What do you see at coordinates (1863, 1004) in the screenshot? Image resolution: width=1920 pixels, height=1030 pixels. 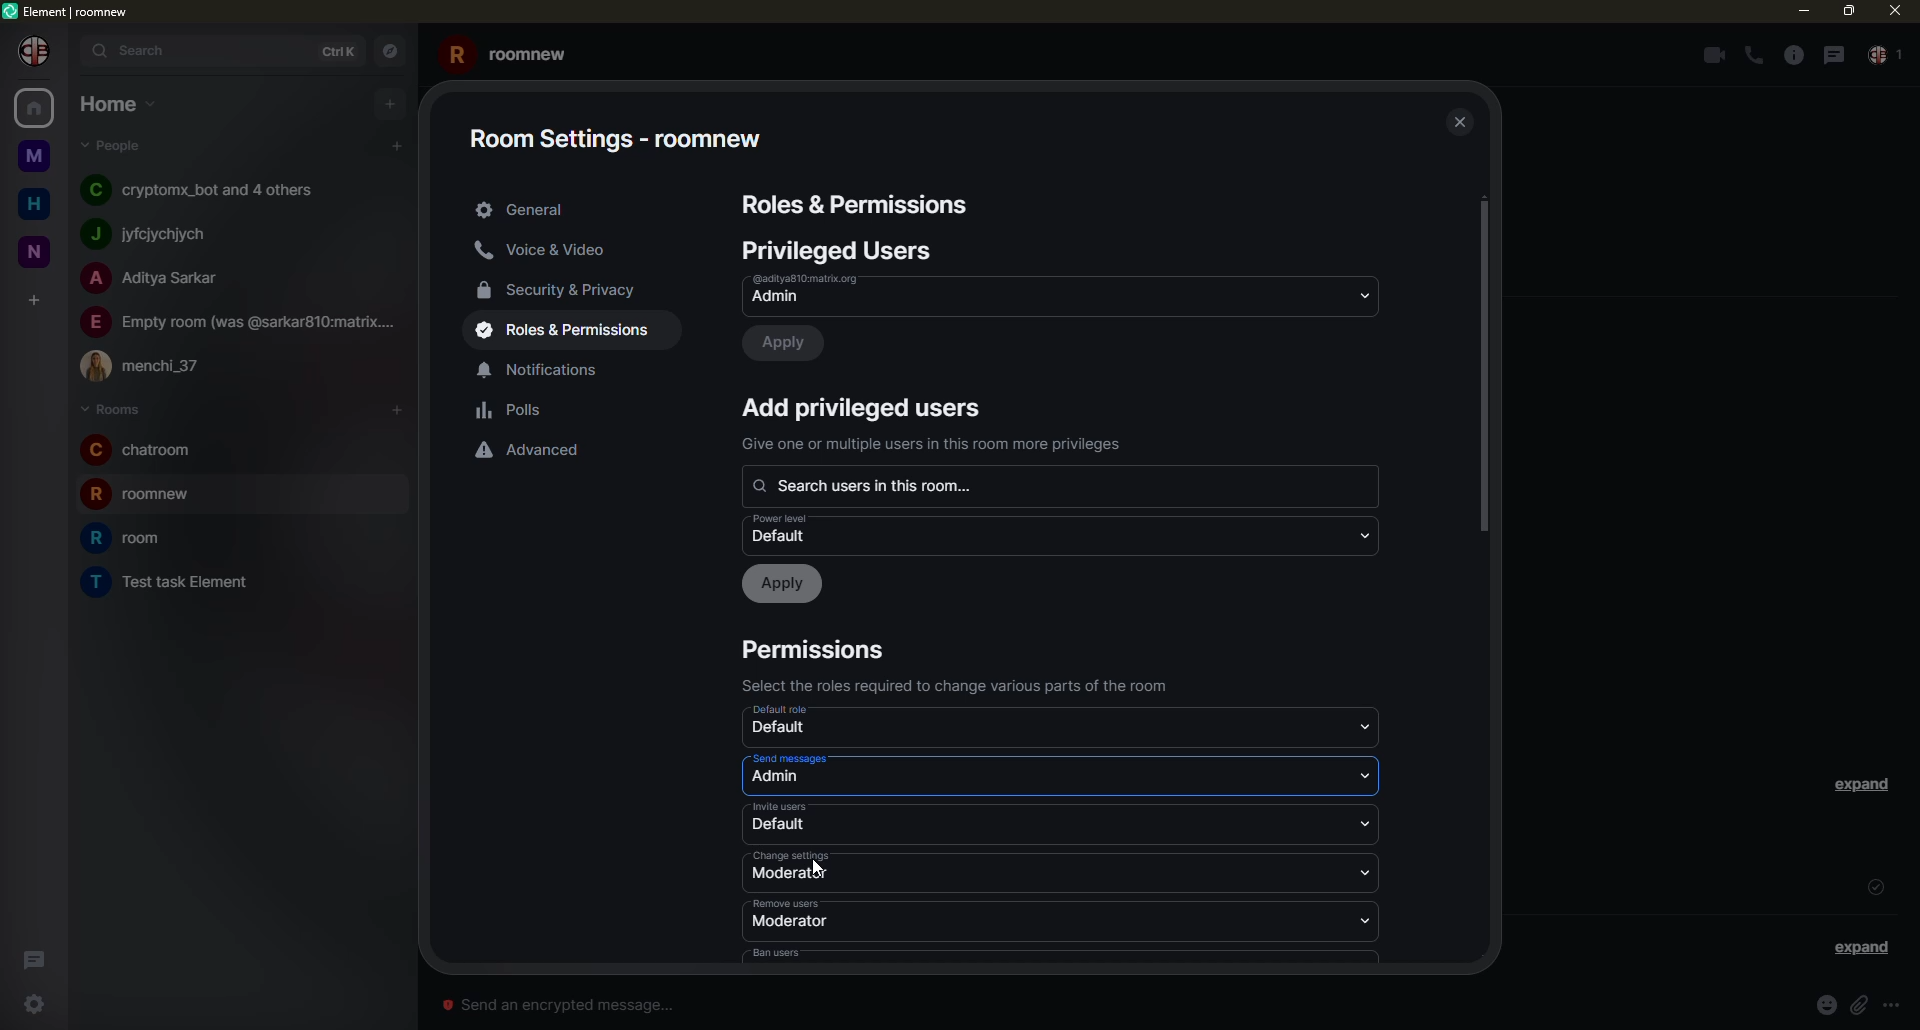 I see `attach` at bounding box center [1863, 1004].